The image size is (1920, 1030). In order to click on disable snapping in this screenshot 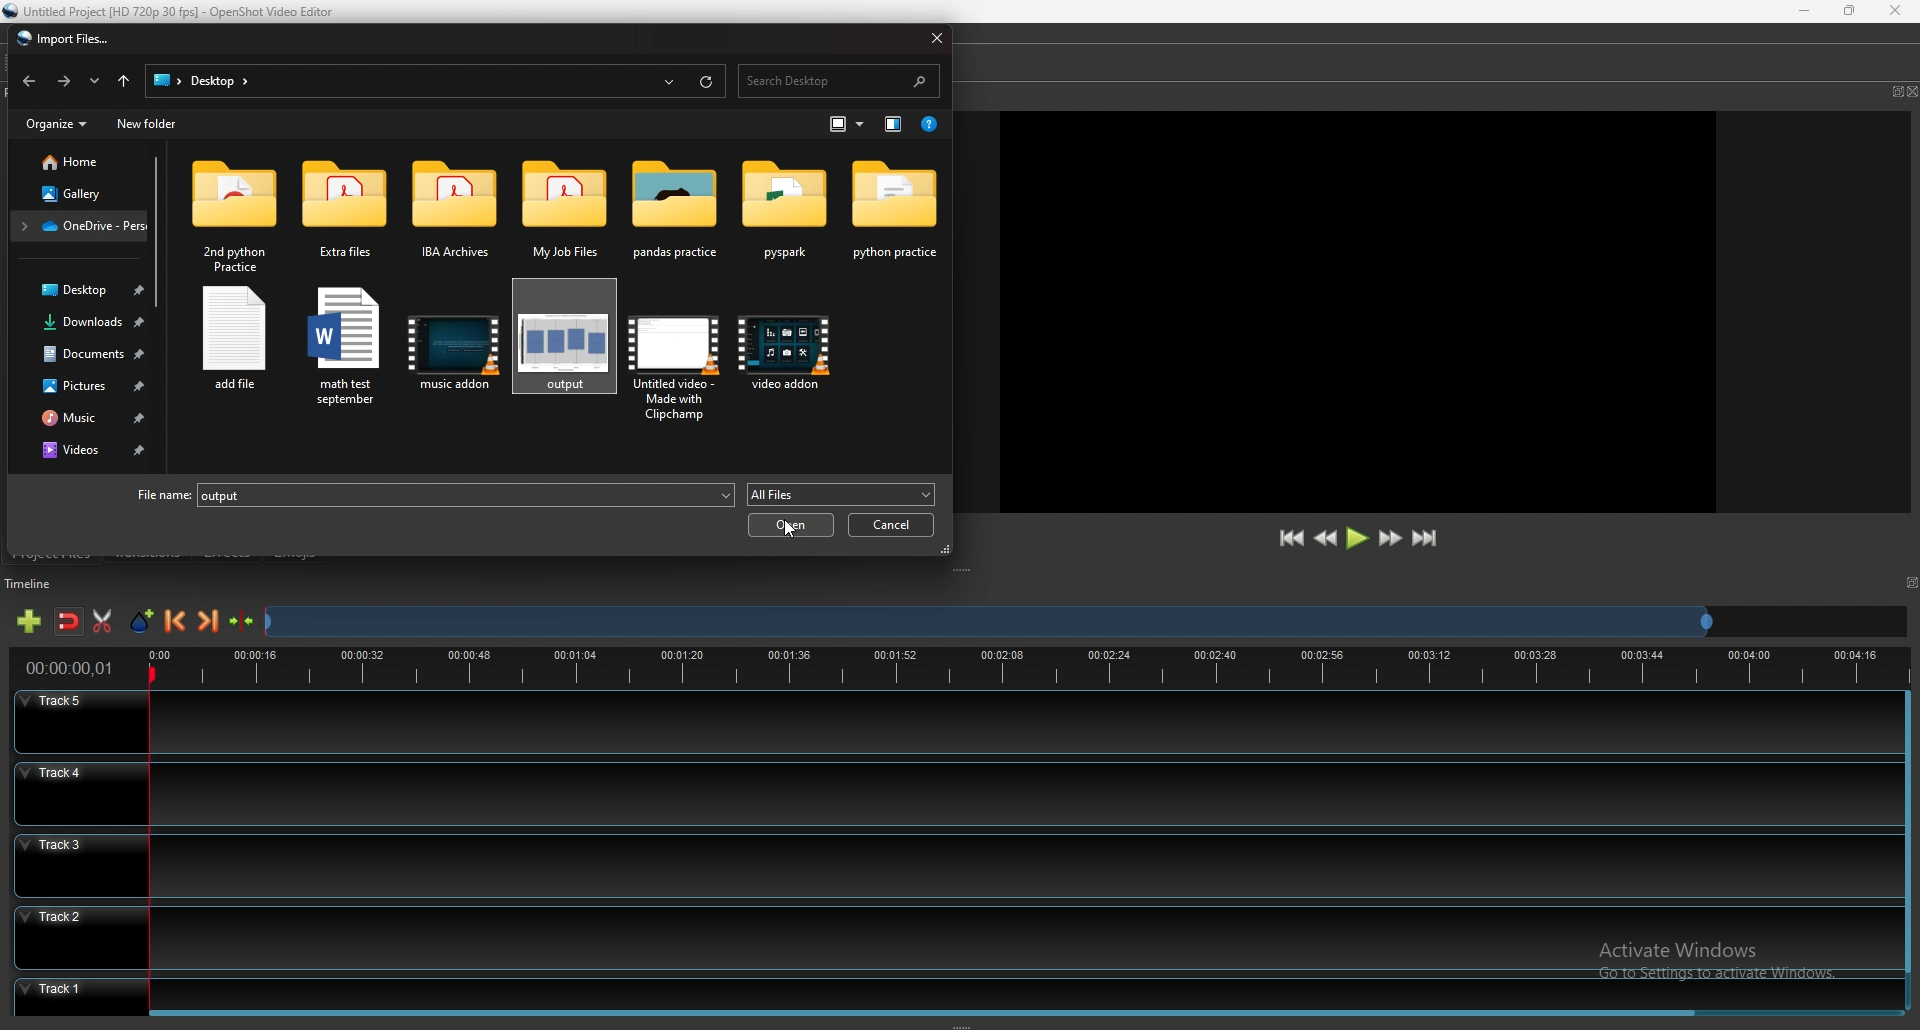, I will do `click(69, 622)`.